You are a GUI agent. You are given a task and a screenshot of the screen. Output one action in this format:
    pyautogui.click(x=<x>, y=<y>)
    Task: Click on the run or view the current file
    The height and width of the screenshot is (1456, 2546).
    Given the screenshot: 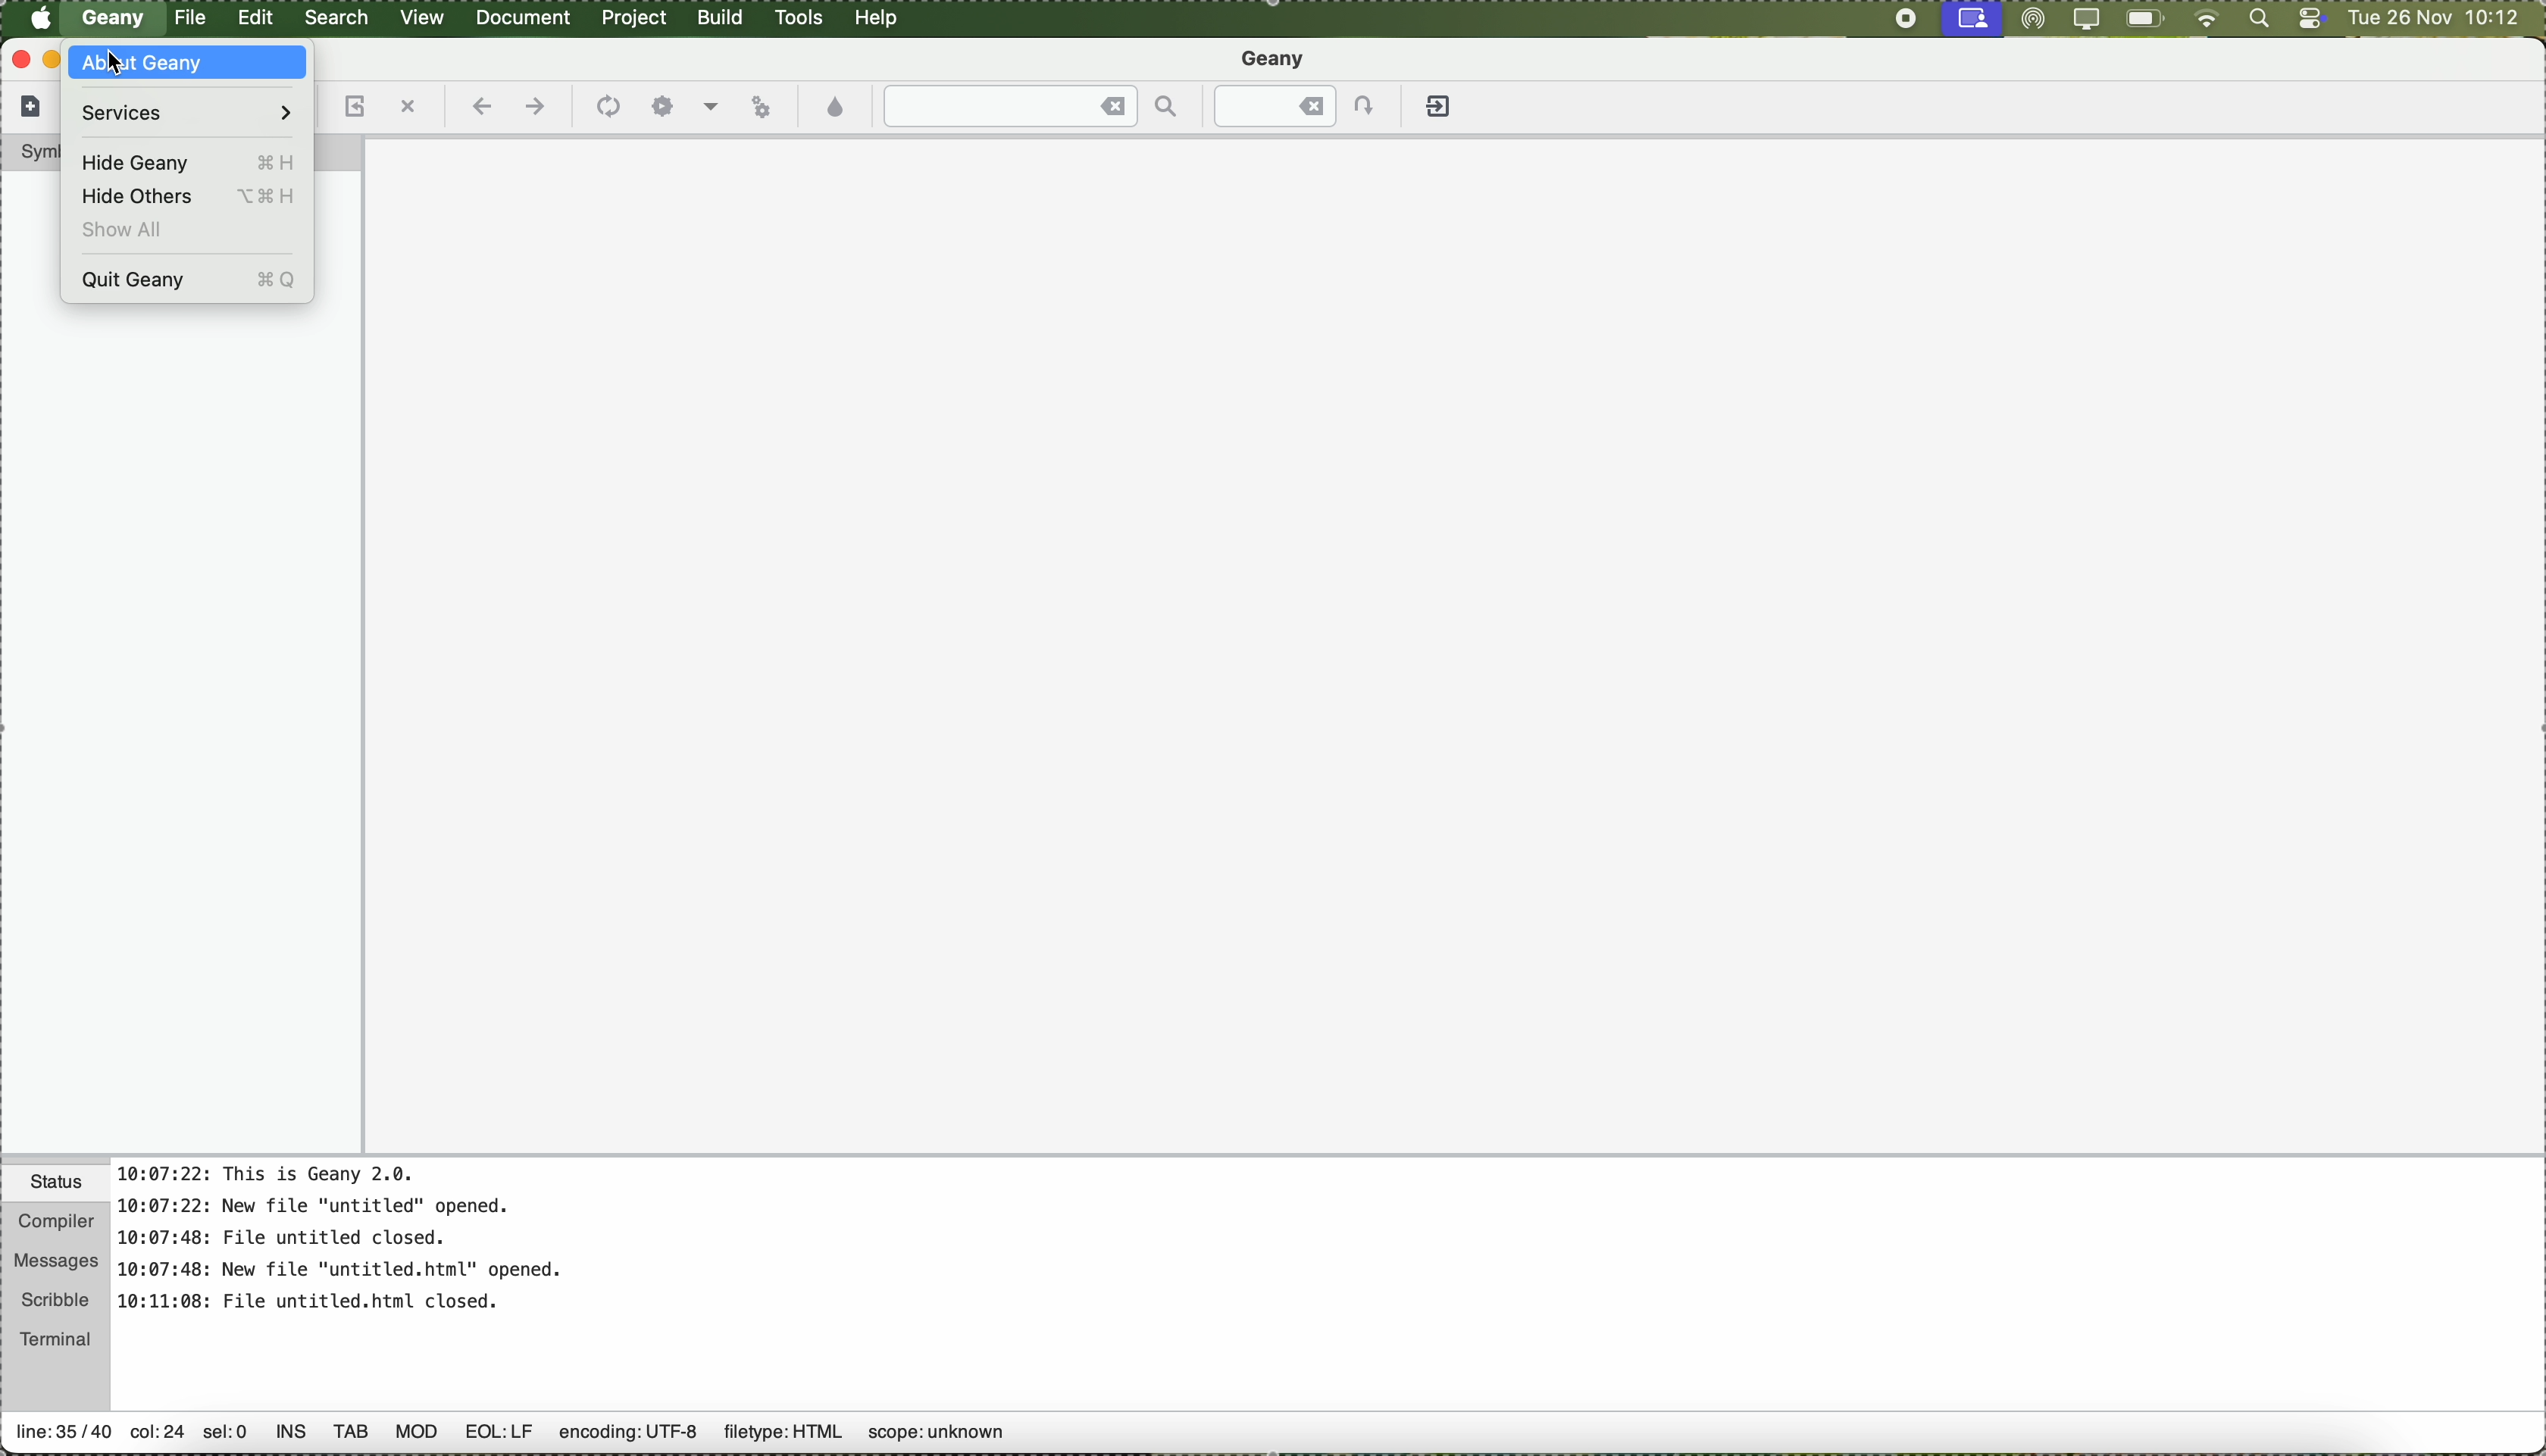 What is the action you would take?
    pyautogui.click(x=767, y=108)
    